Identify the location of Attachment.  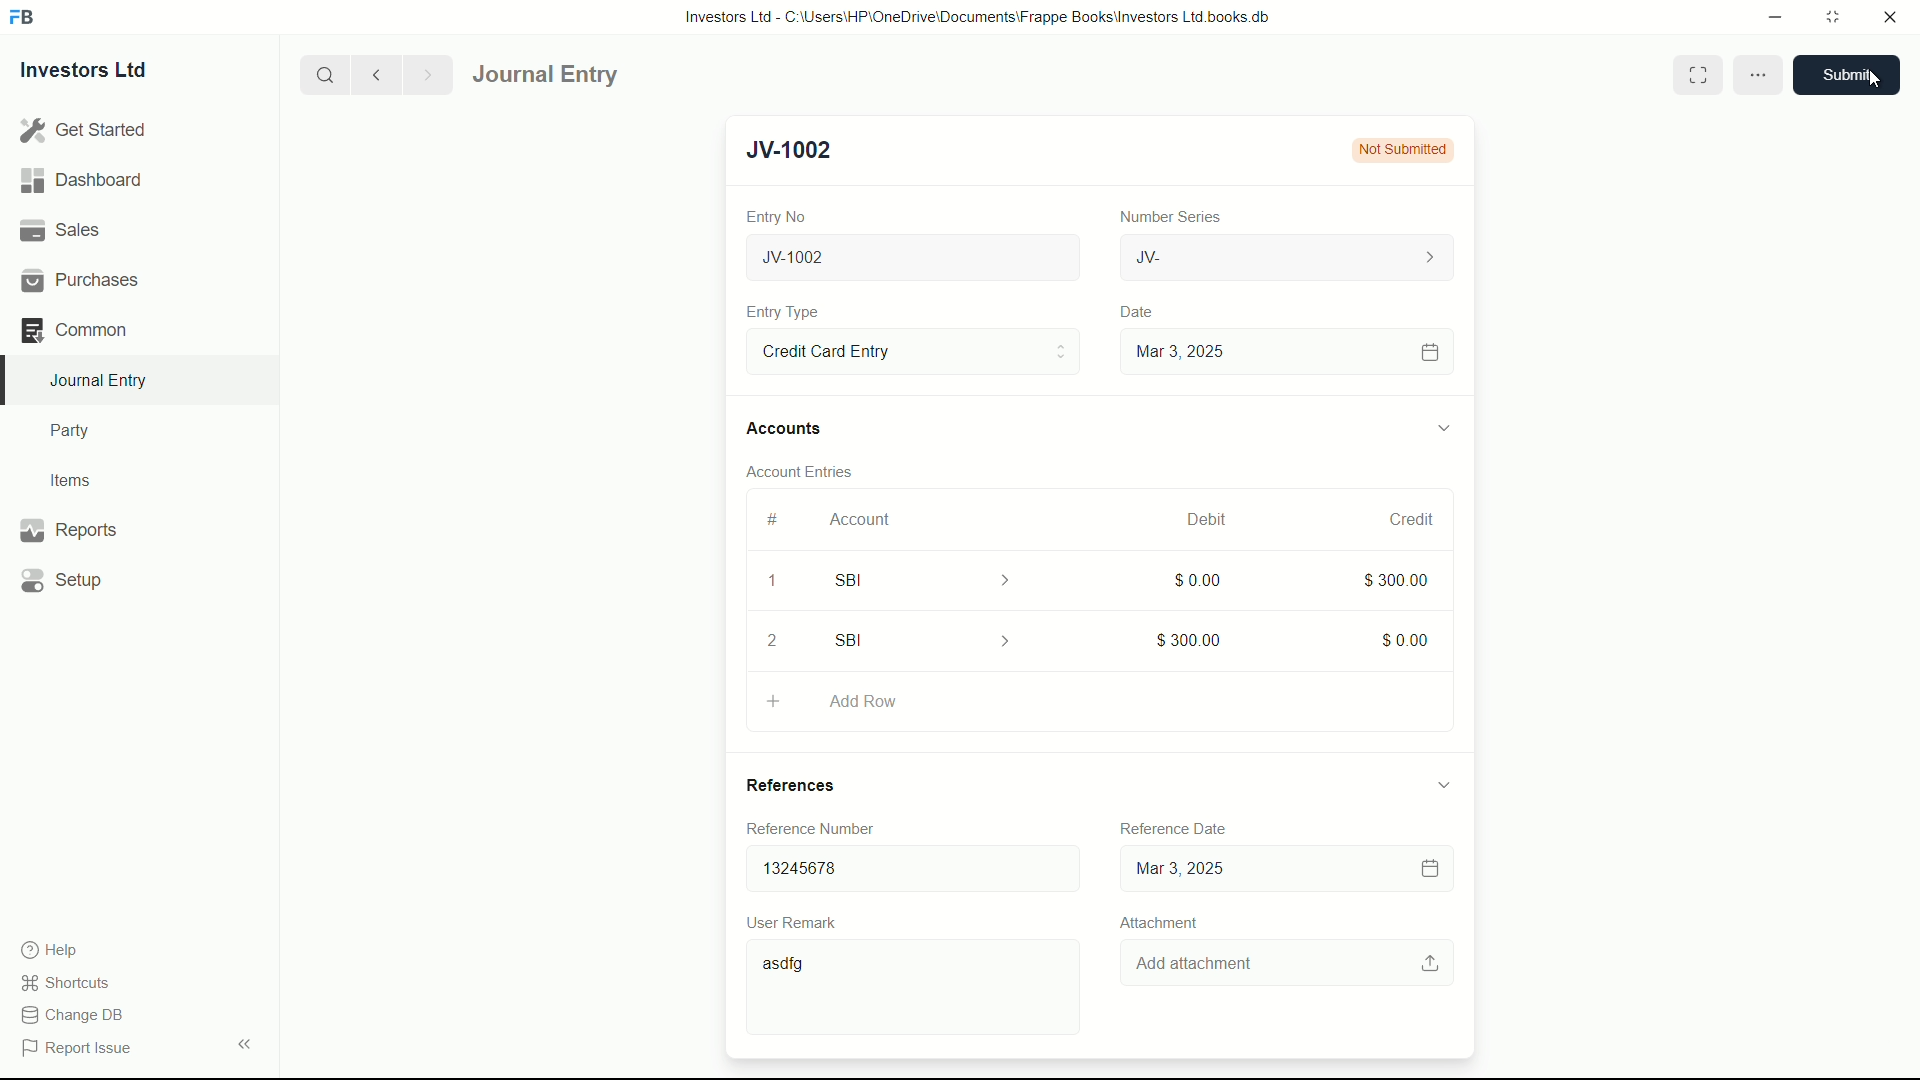
(1158, 922).